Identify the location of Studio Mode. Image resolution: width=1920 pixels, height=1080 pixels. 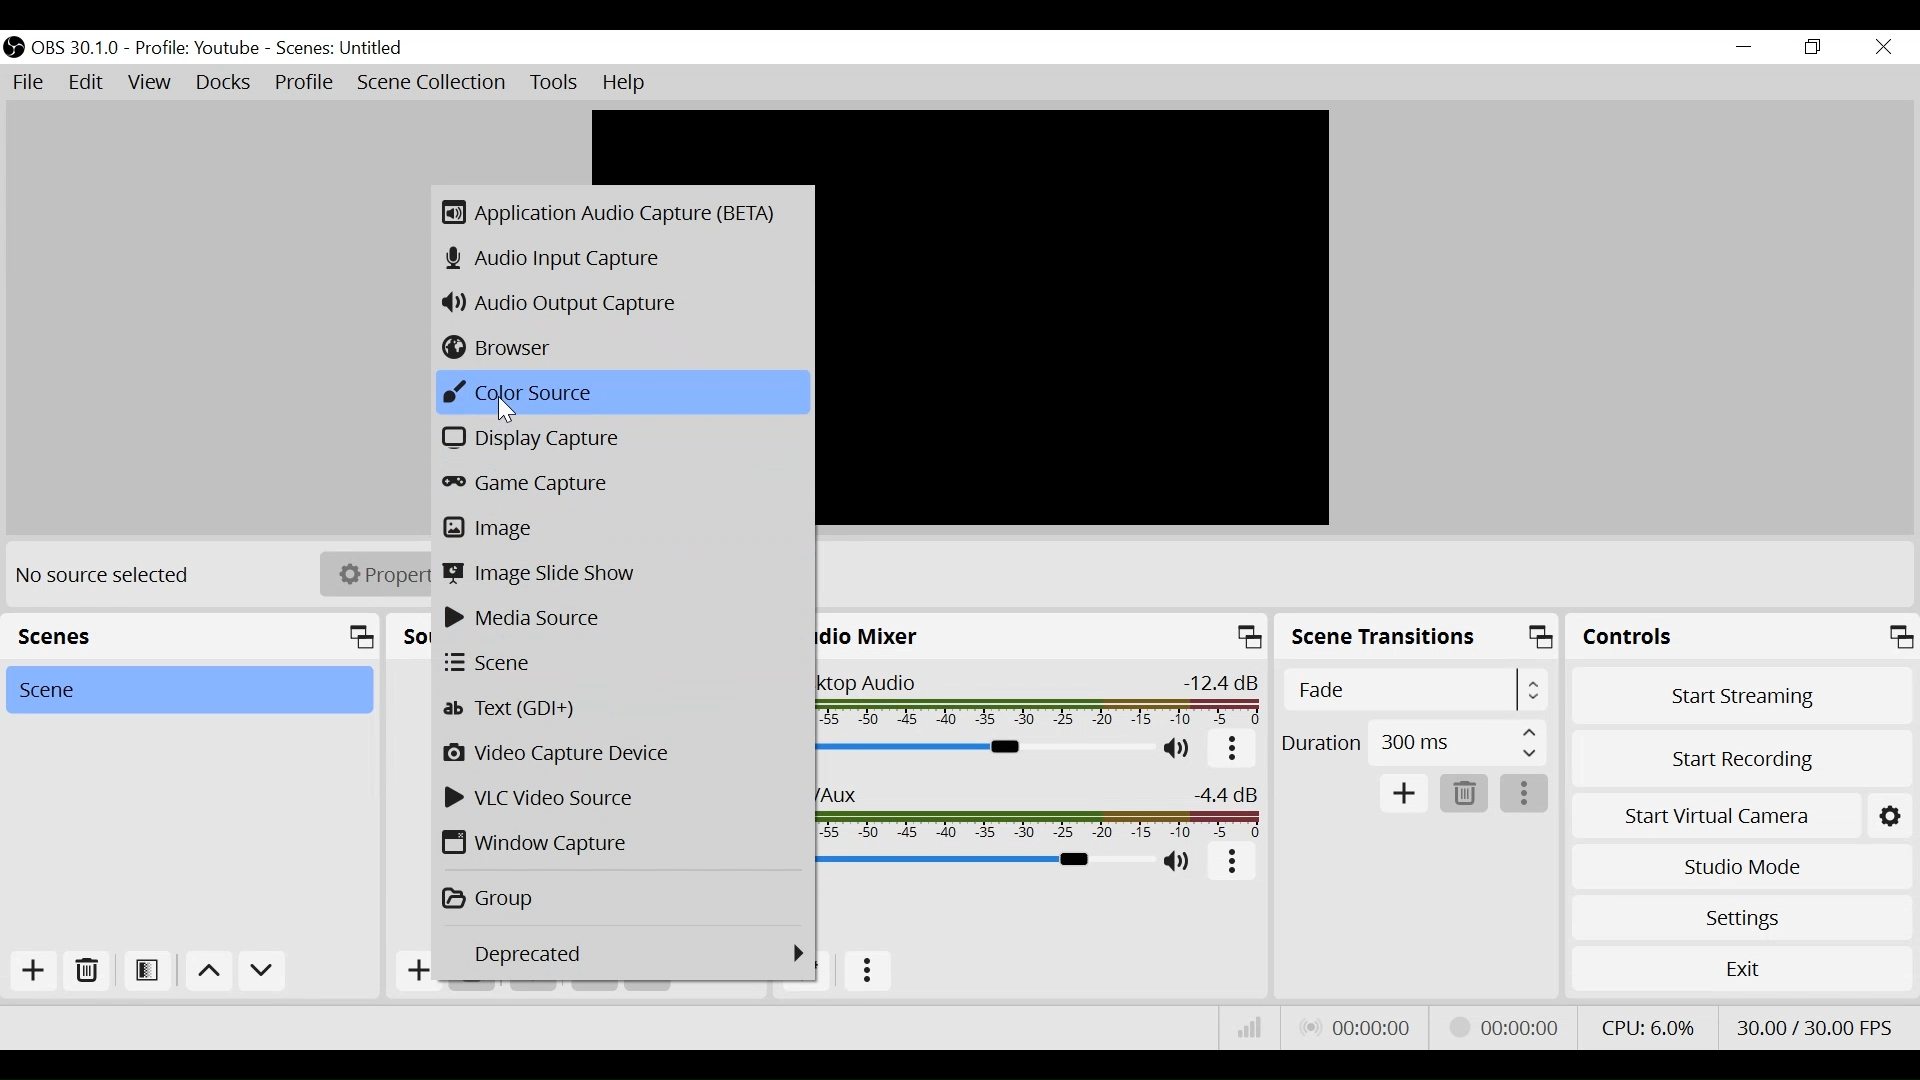
(1741, 867).